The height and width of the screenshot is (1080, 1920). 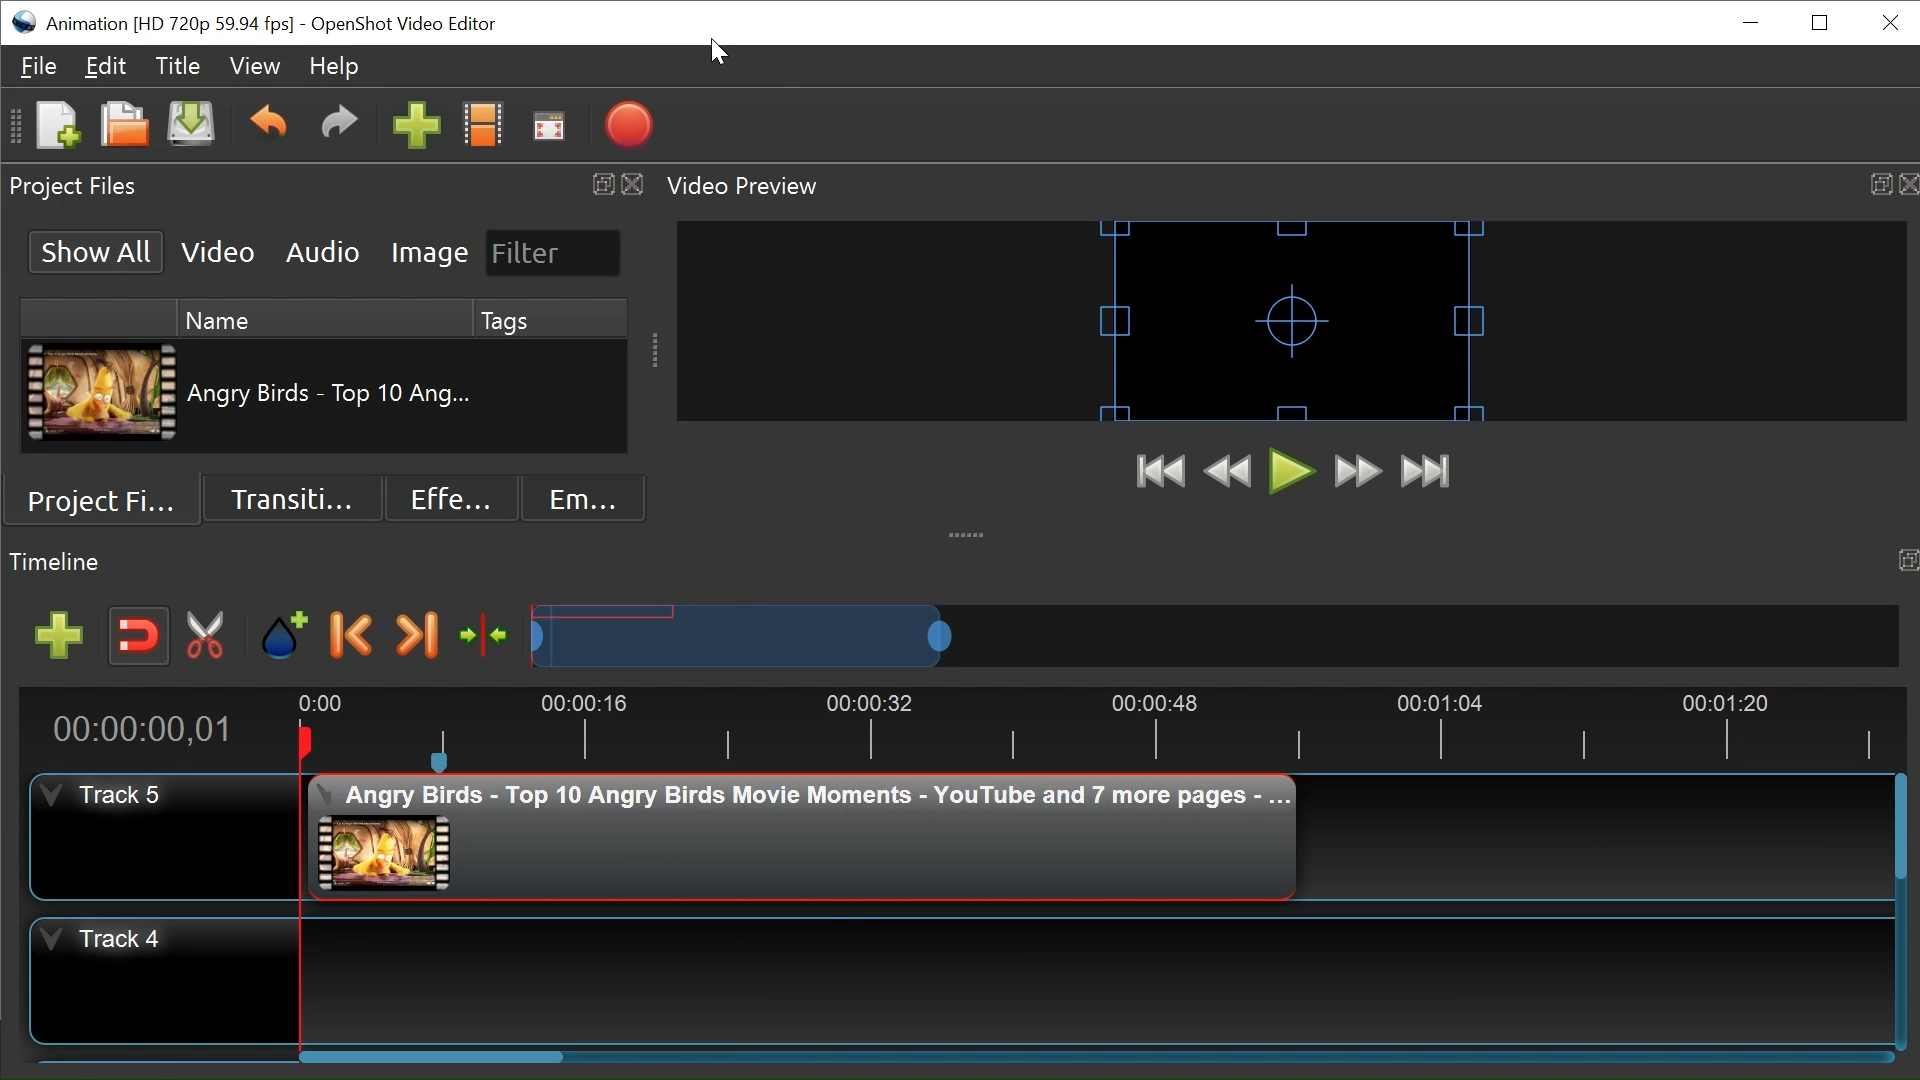 What do you see at coordinates (1291, 186) in the screenshot?
I see `Video Preview Panel` at bounding box center [1291, 186].